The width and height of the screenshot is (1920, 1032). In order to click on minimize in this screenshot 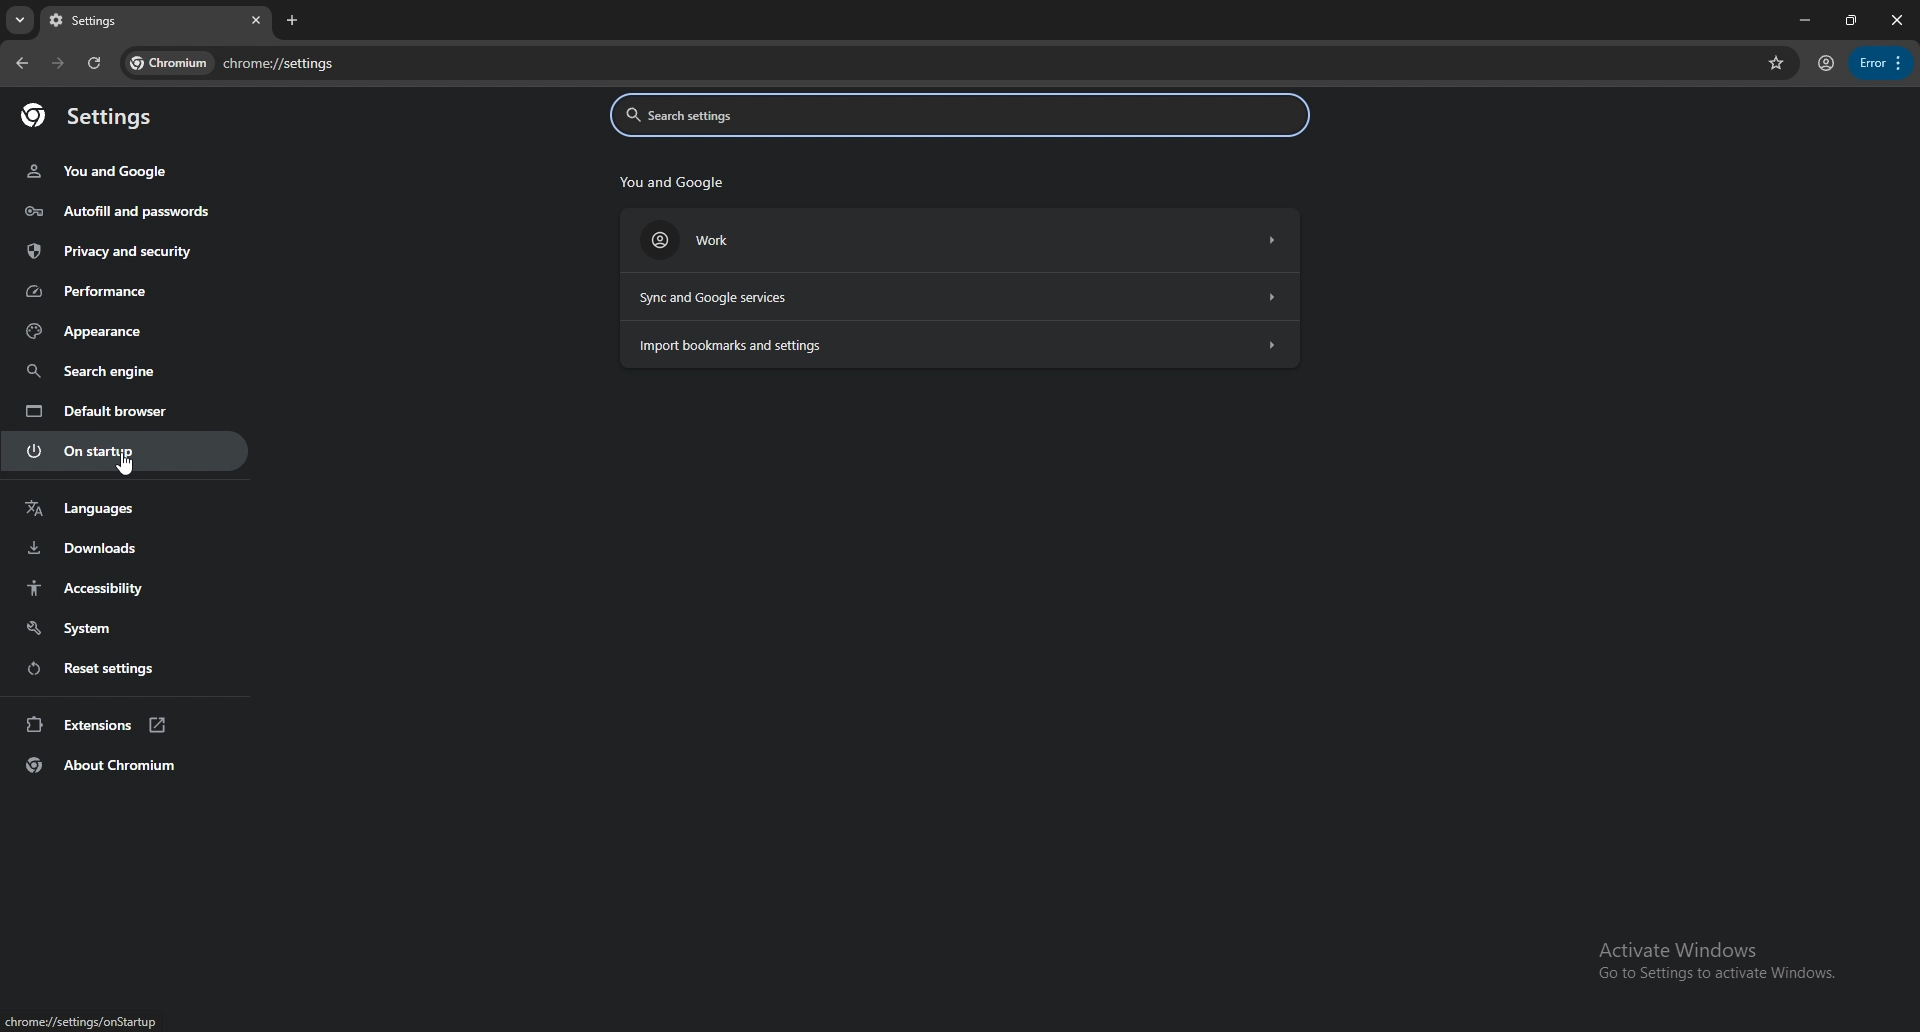, I will do `click(1800, 20)`.